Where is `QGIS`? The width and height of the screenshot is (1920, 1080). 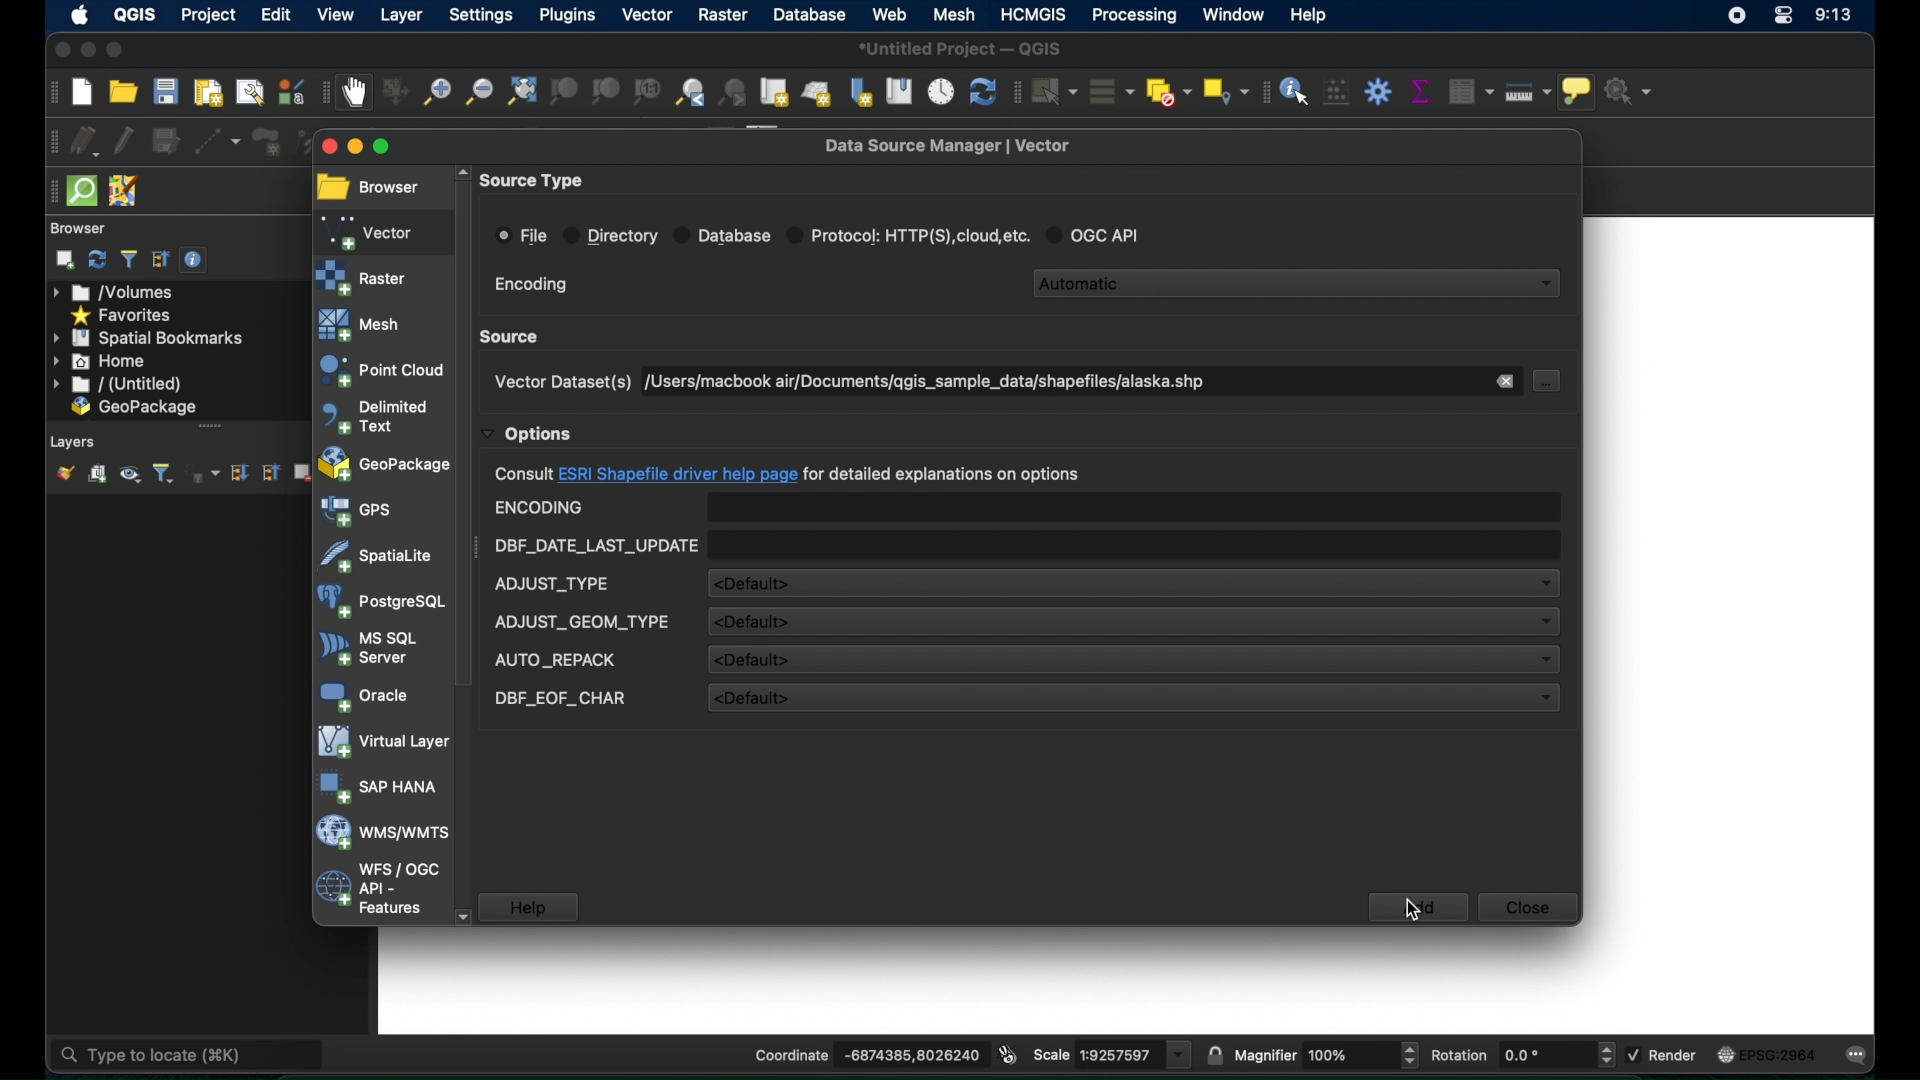
QGIS is located at coordinates (136, 15).